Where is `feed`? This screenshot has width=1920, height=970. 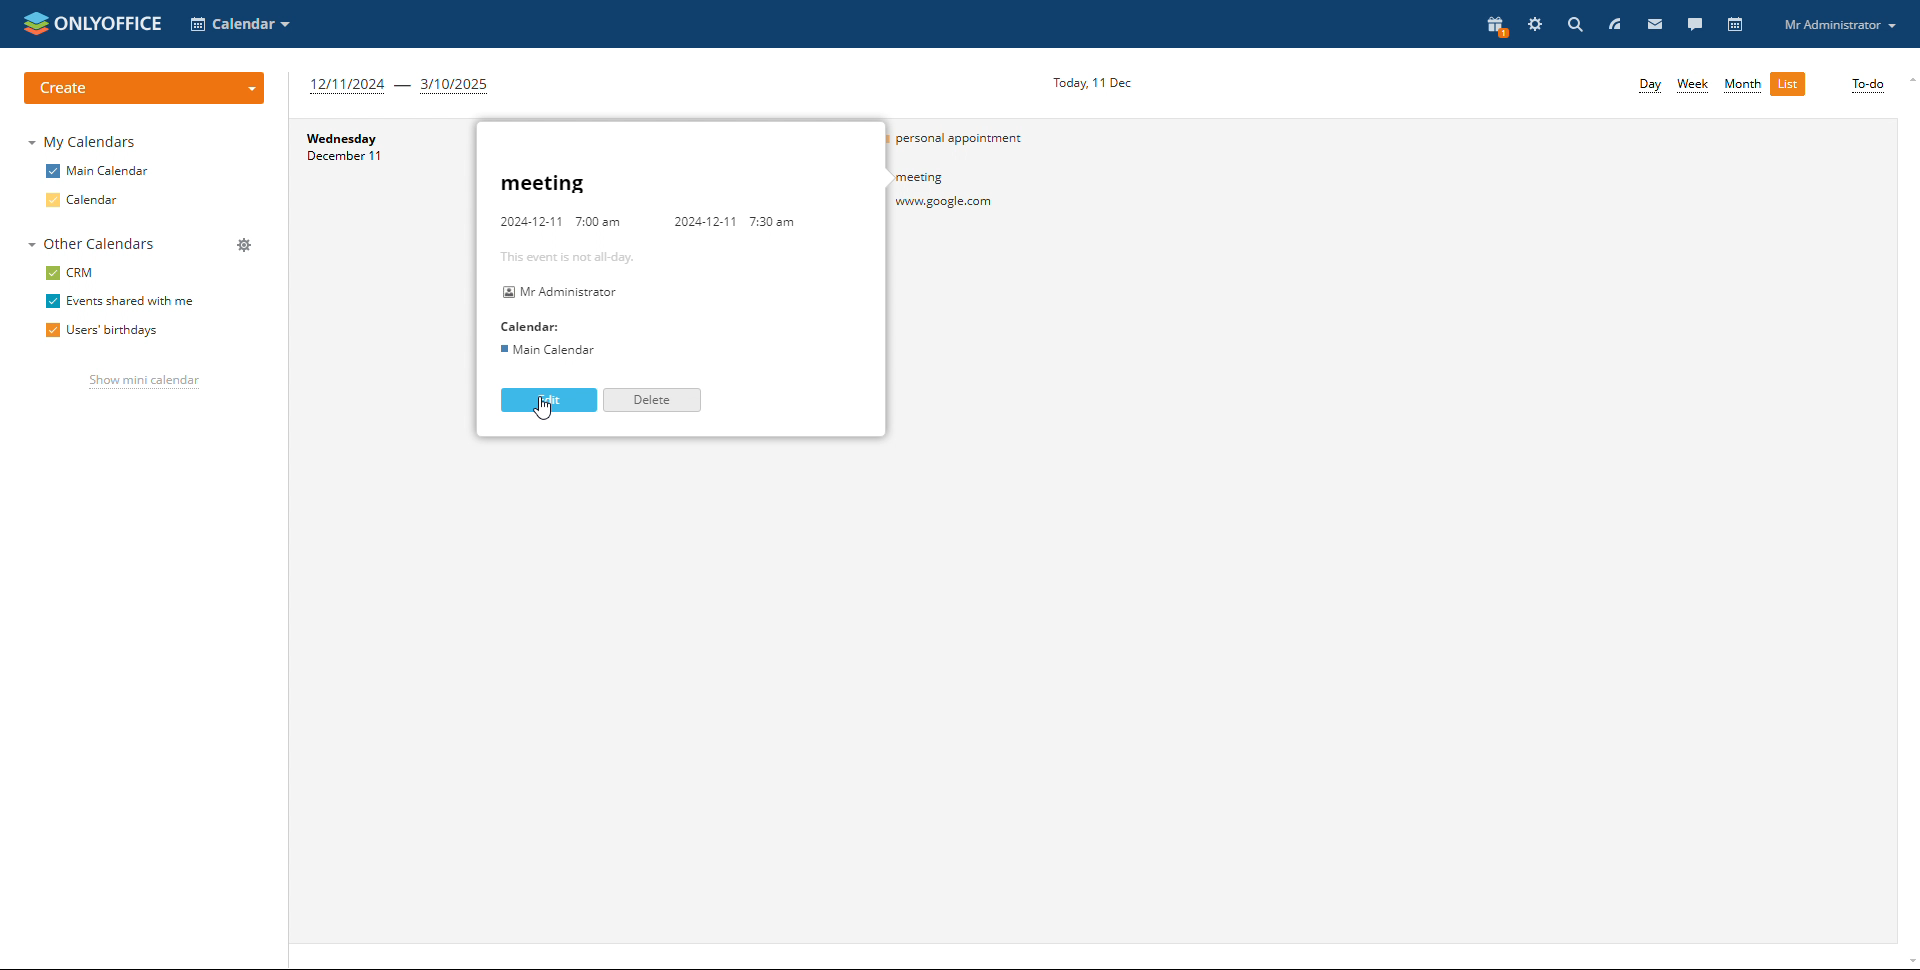
feed is located at coordinates (1616, 24).